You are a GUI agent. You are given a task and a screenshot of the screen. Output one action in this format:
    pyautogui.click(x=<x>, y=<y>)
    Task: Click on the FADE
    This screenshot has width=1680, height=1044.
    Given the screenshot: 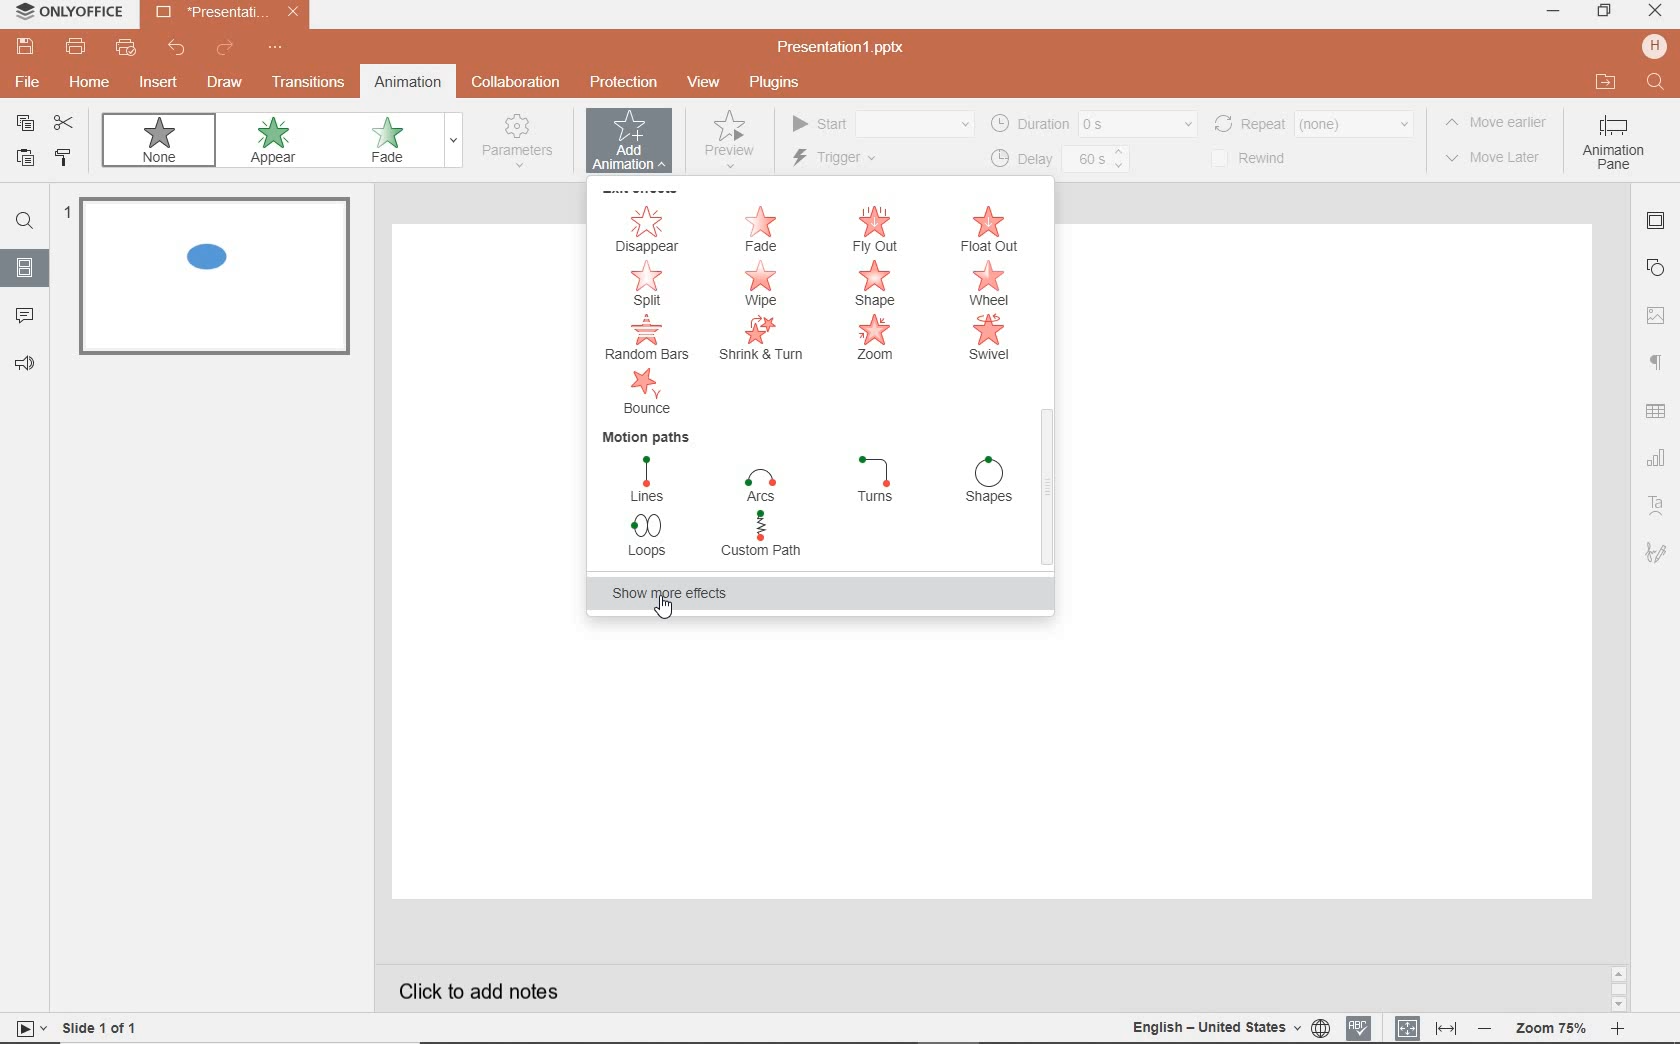 What is the action you would take?
    pyautogui.click(x=764, y=229)
    